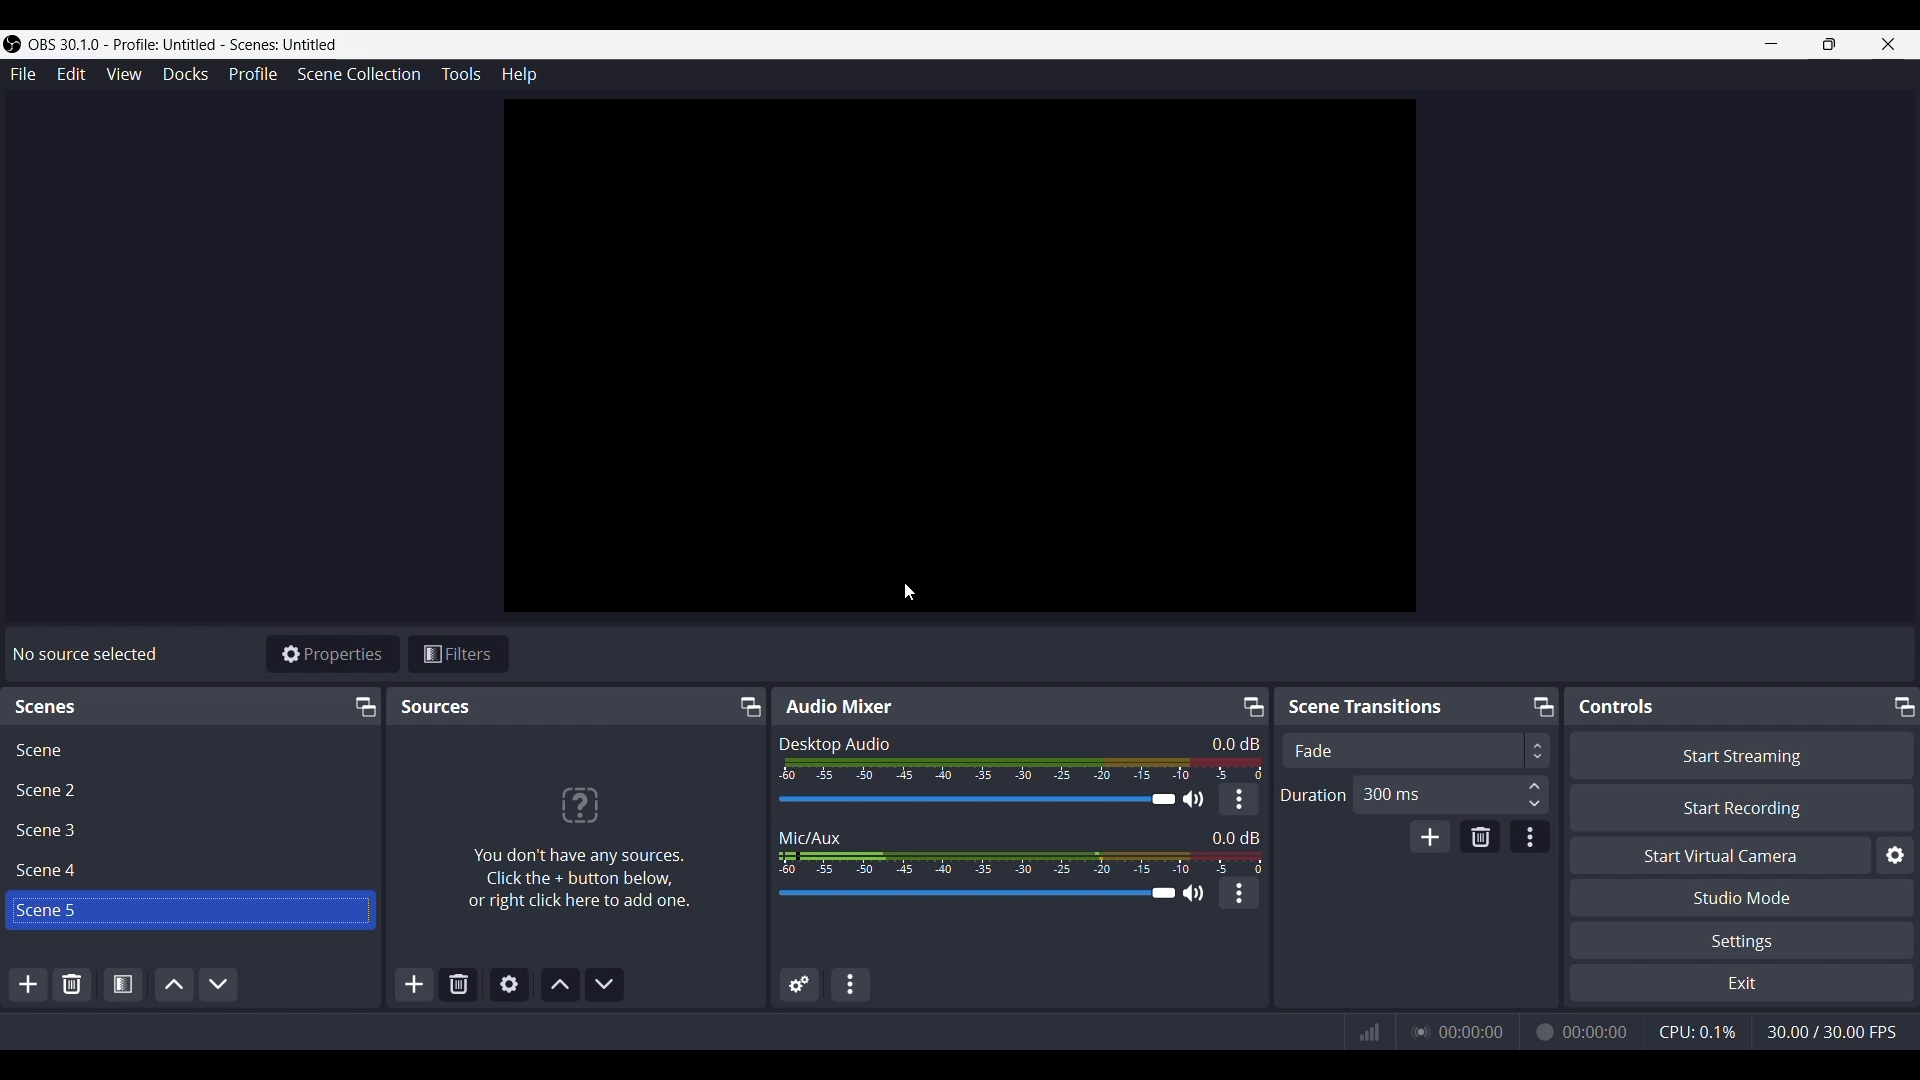  I want to click on Profile, so click(253, 74).